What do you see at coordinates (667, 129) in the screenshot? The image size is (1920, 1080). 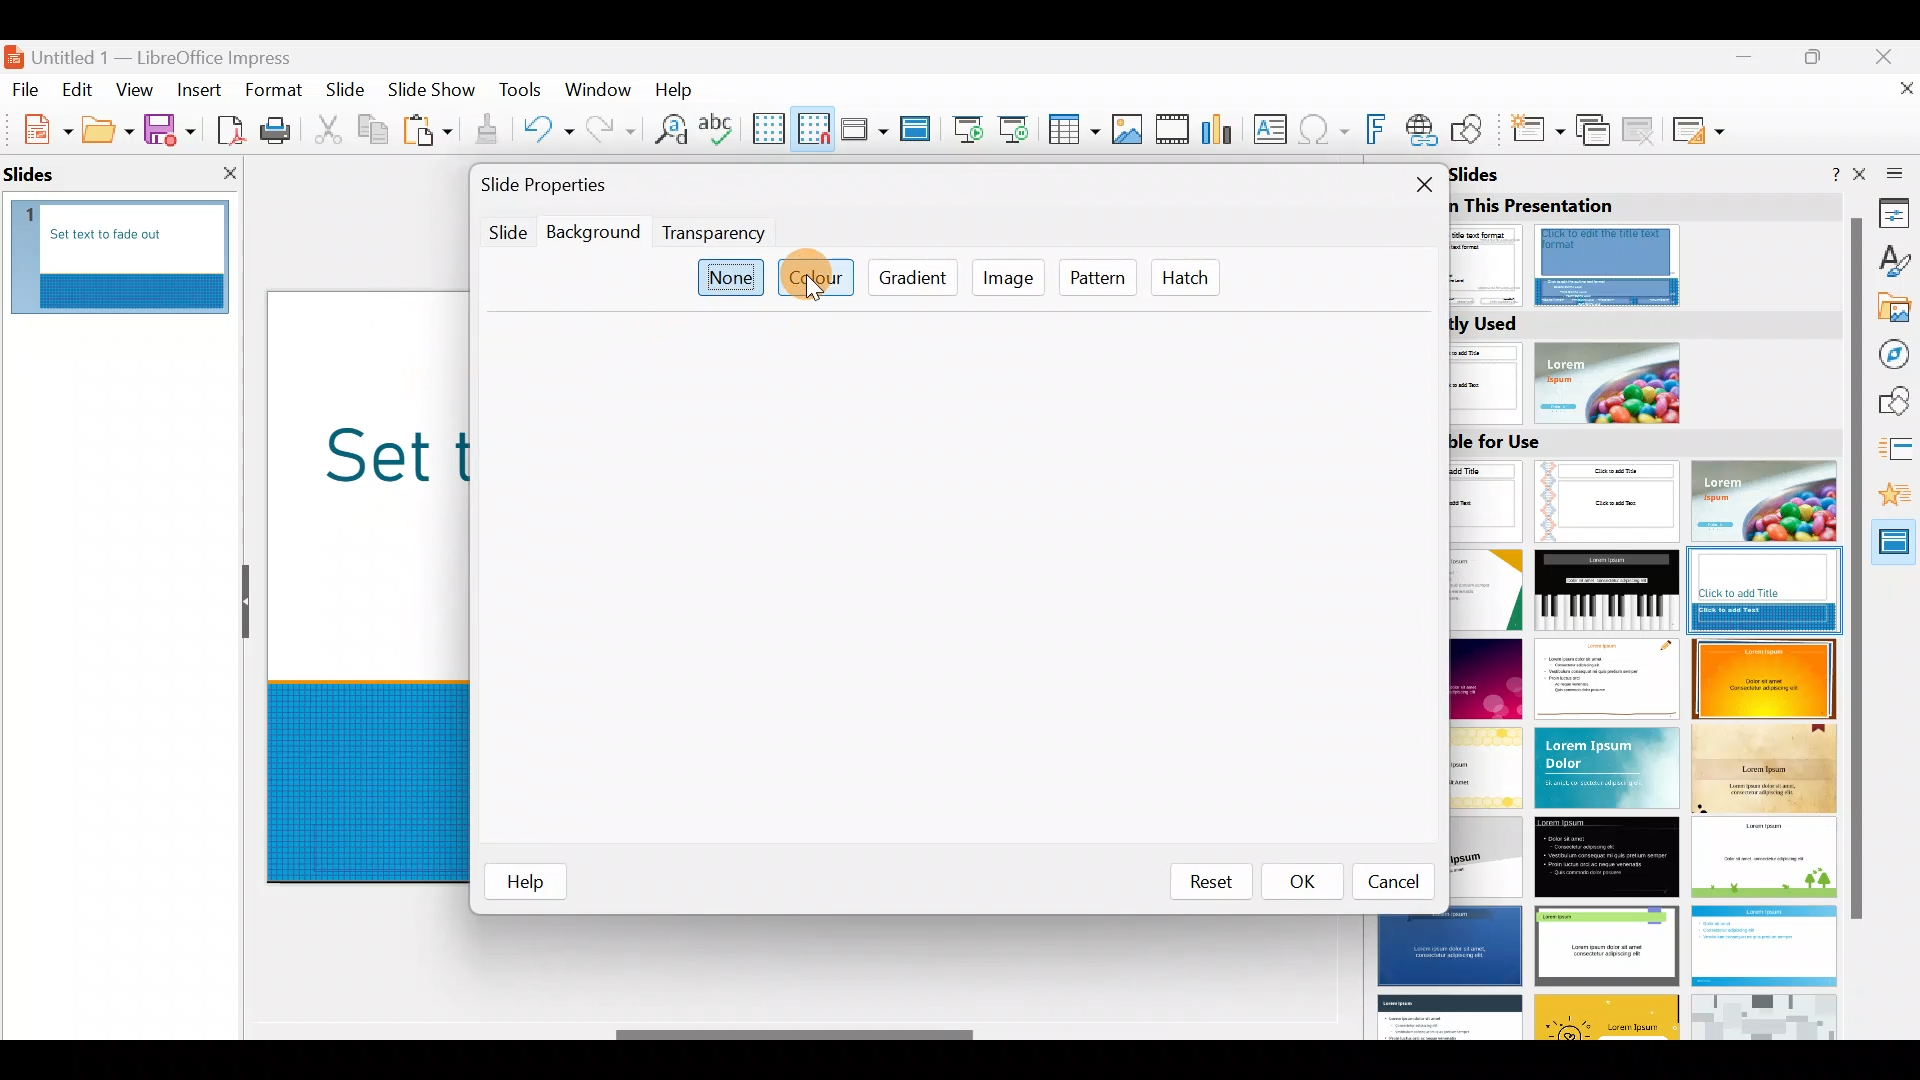 I see `Find and replace` at bounding box center [667, 129].